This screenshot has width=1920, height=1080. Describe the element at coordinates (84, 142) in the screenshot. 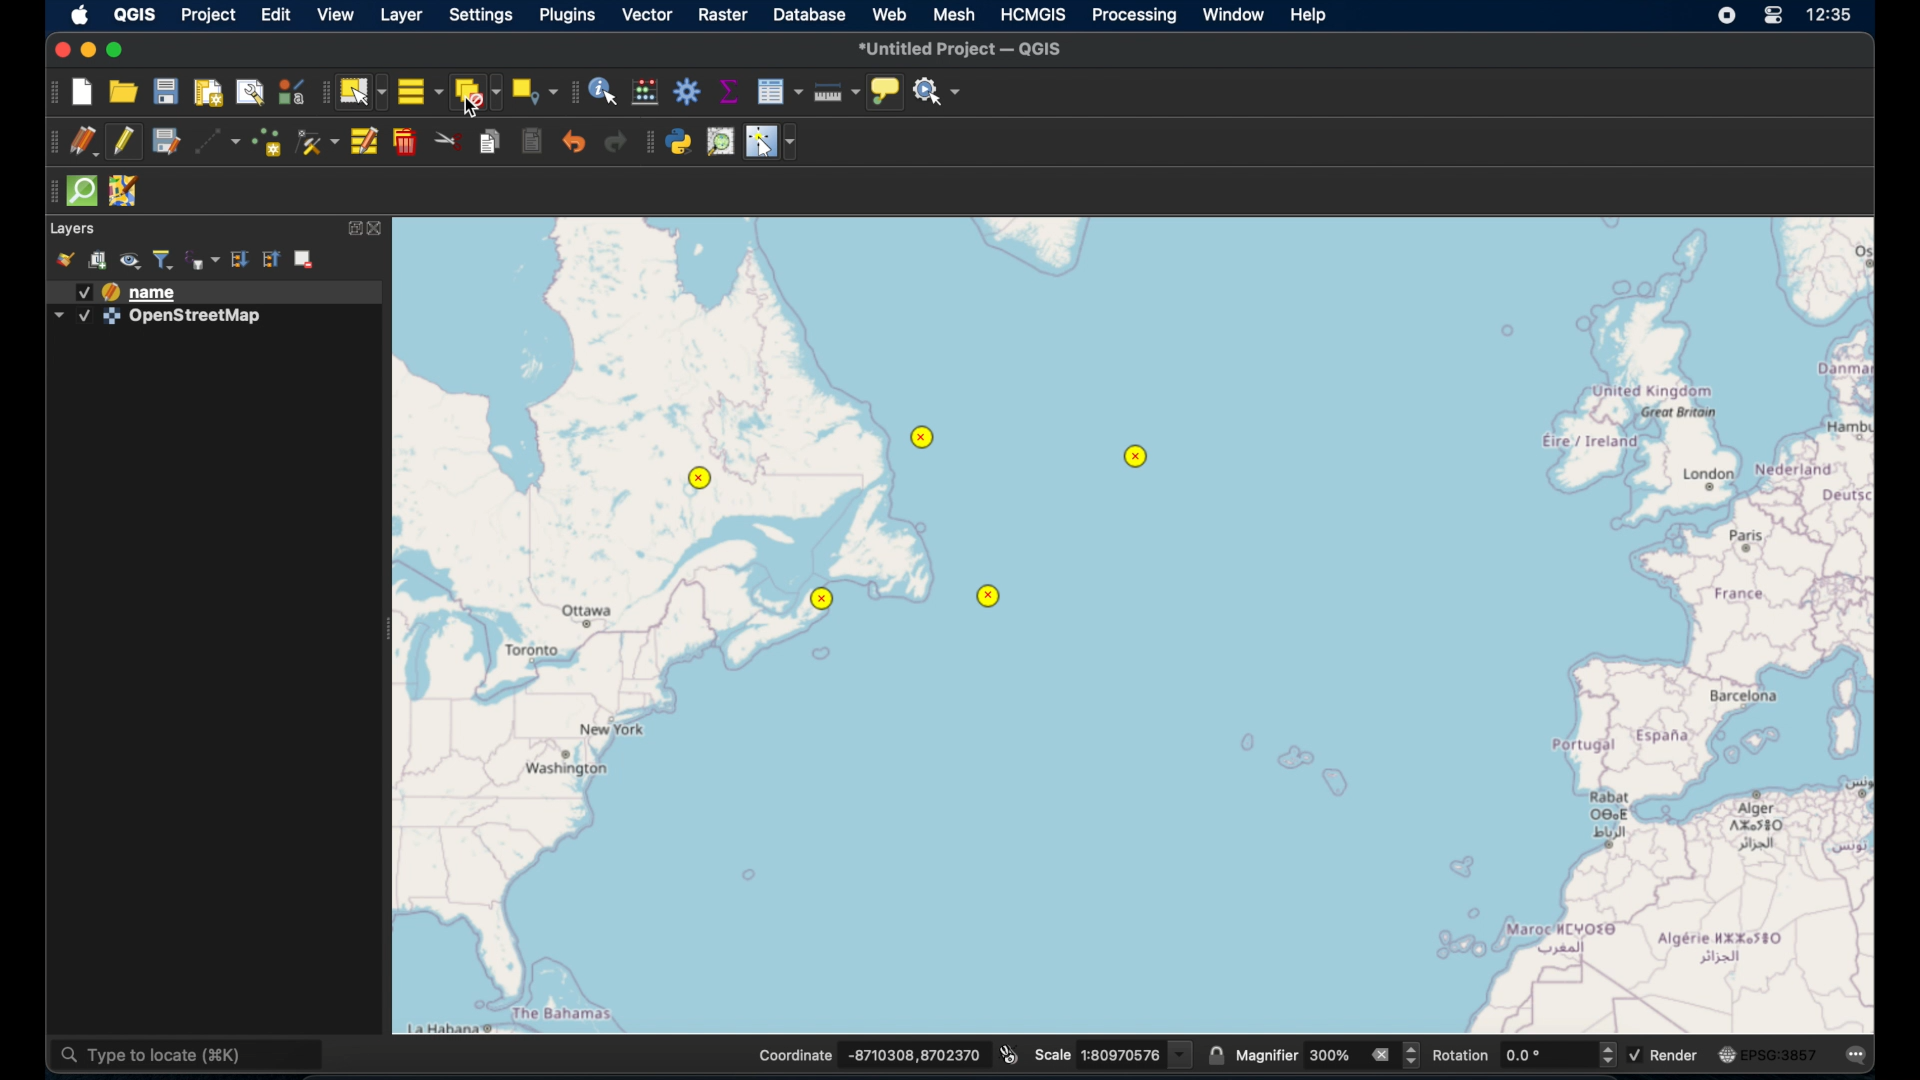

I see `current edits` at that location.